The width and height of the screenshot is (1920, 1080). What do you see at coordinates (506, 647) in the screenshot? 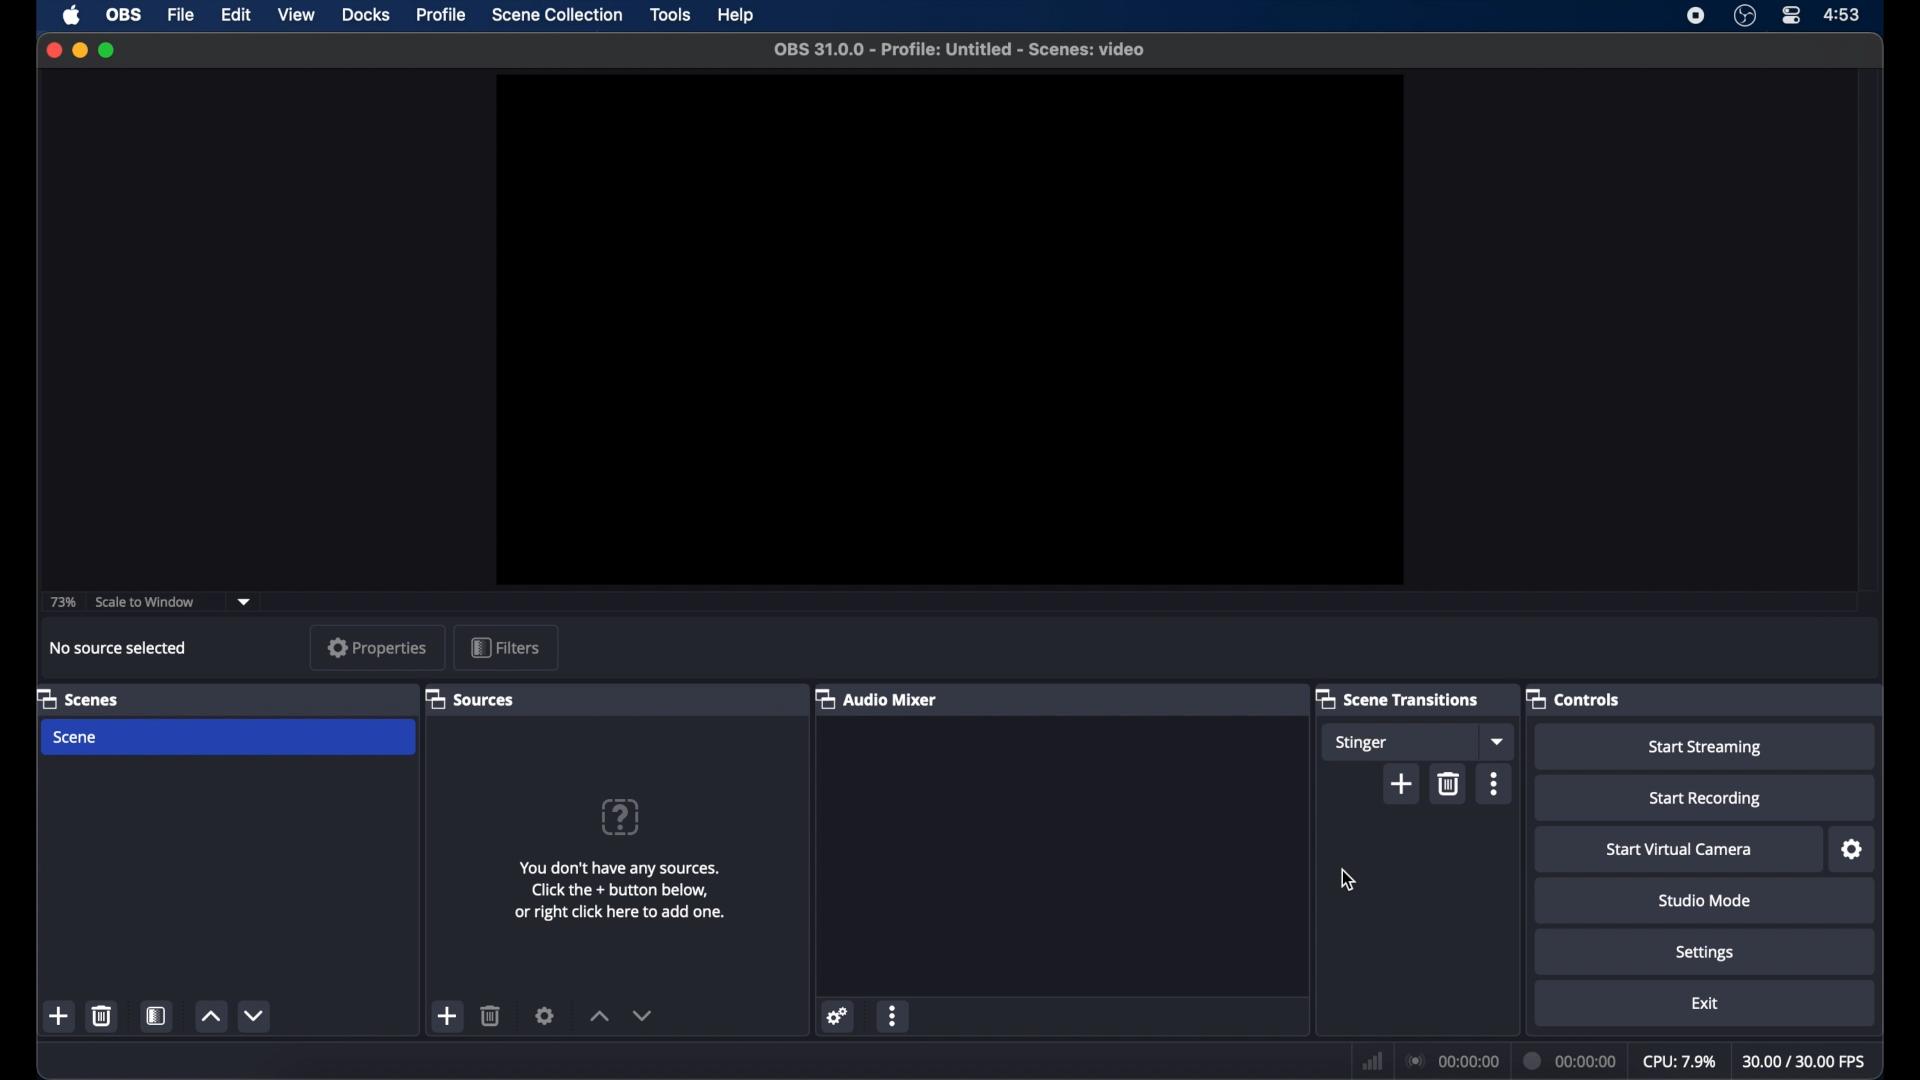
I see `filters` at bounding box center [506, 647].